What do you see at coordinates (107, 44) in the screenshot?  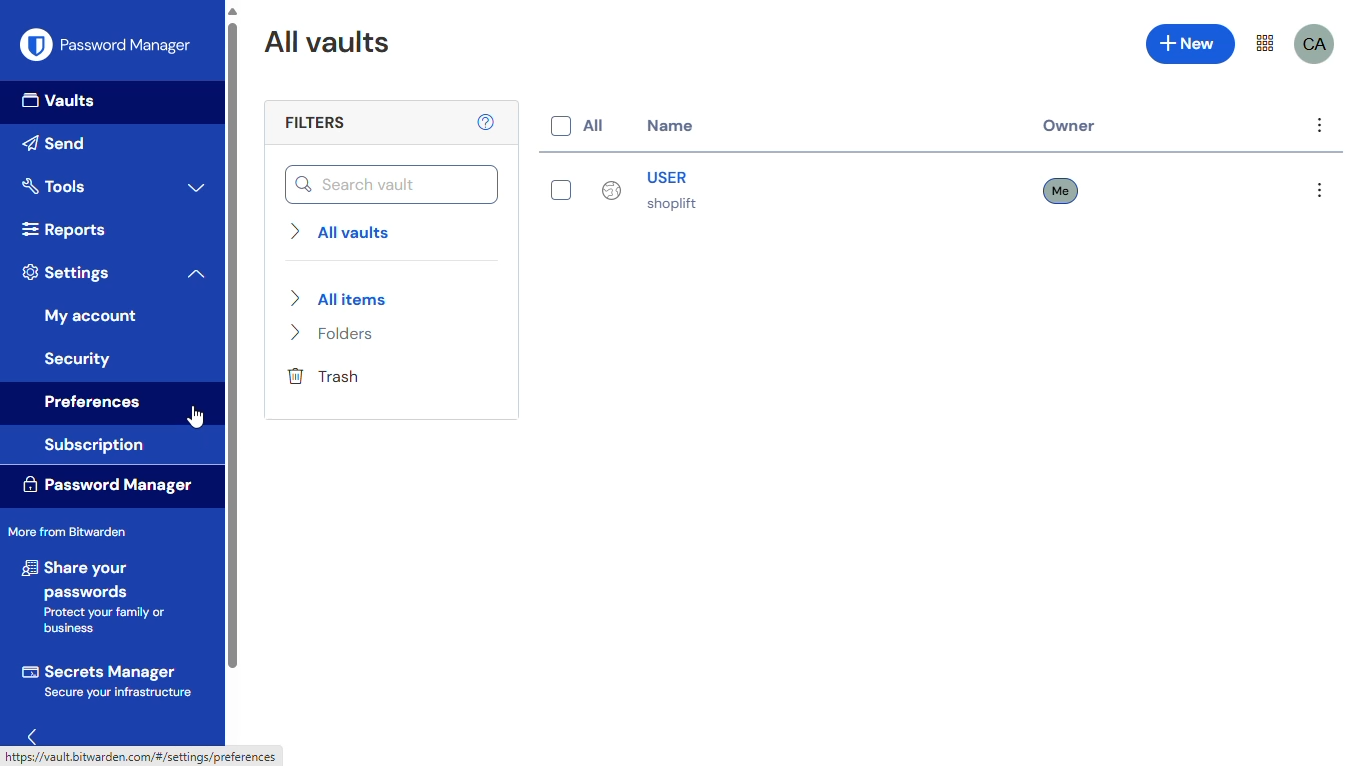 I see `password manager` at bounding box center [107, 44].